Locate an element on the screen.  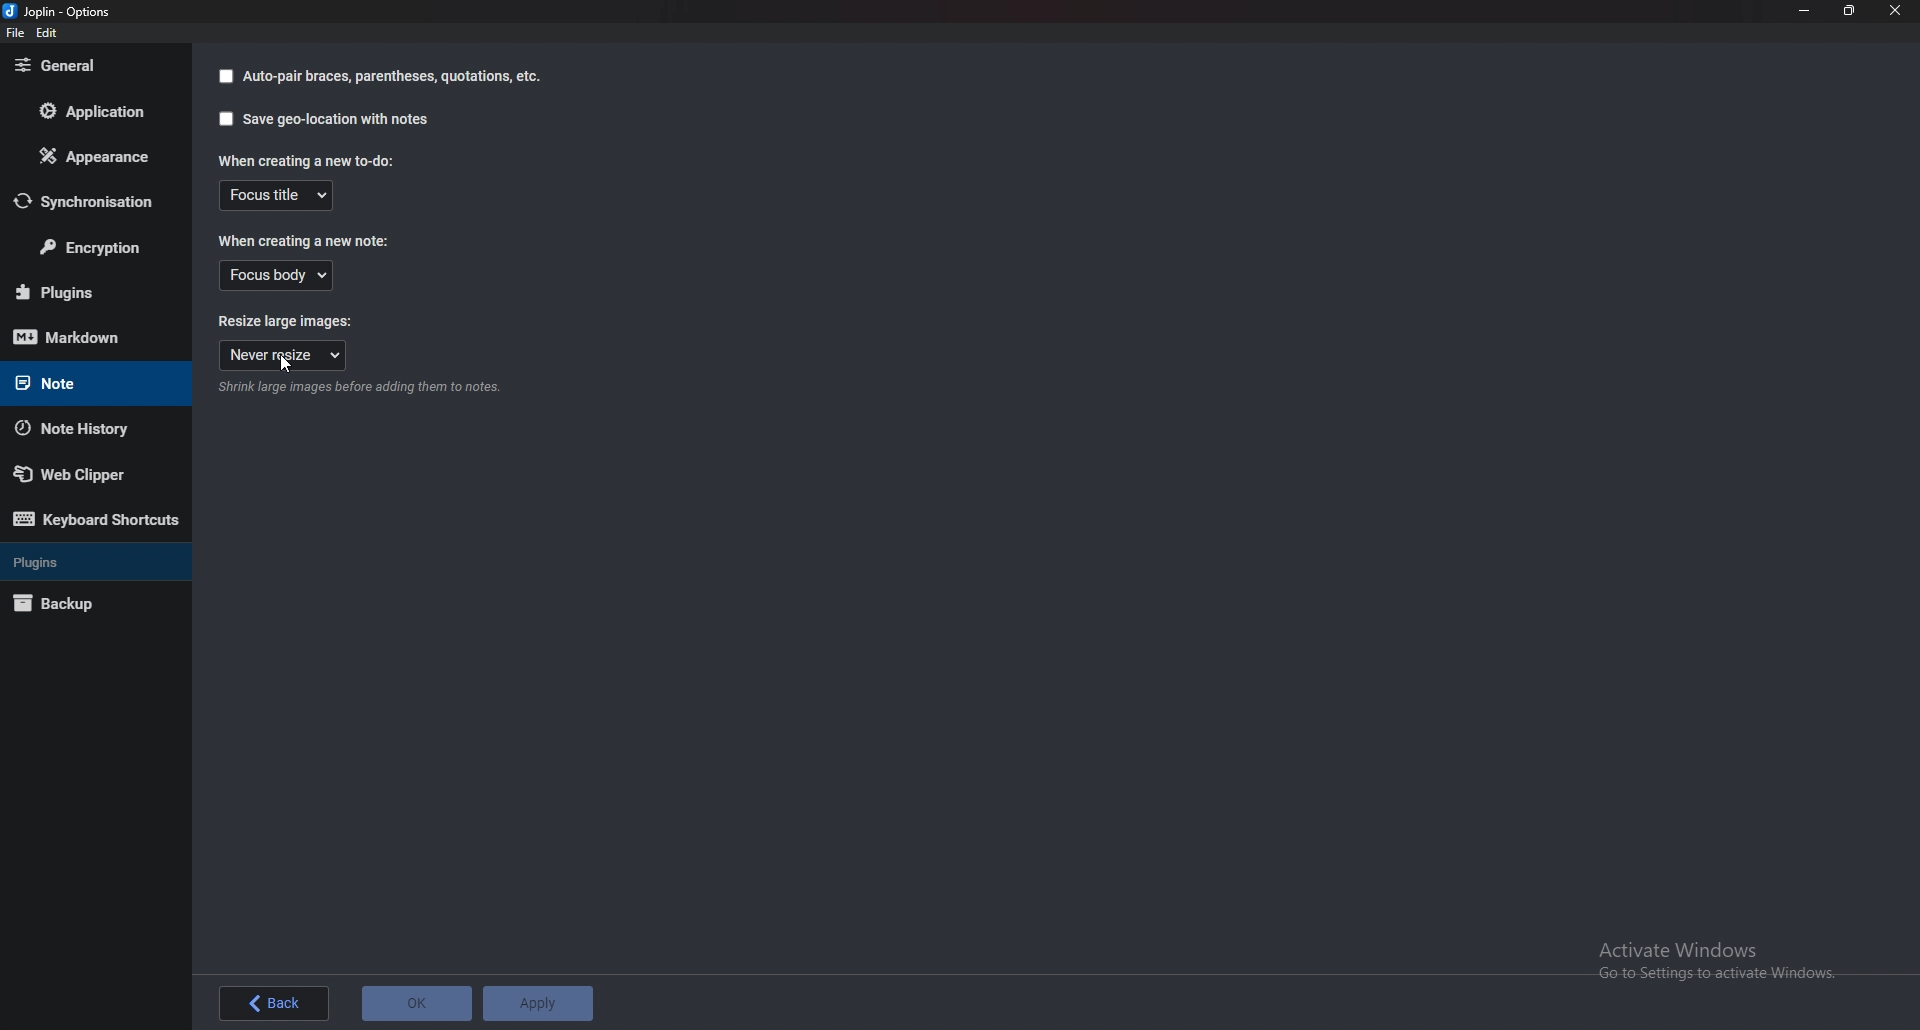
Save geo location with notes is located at coordinates (326, 118).